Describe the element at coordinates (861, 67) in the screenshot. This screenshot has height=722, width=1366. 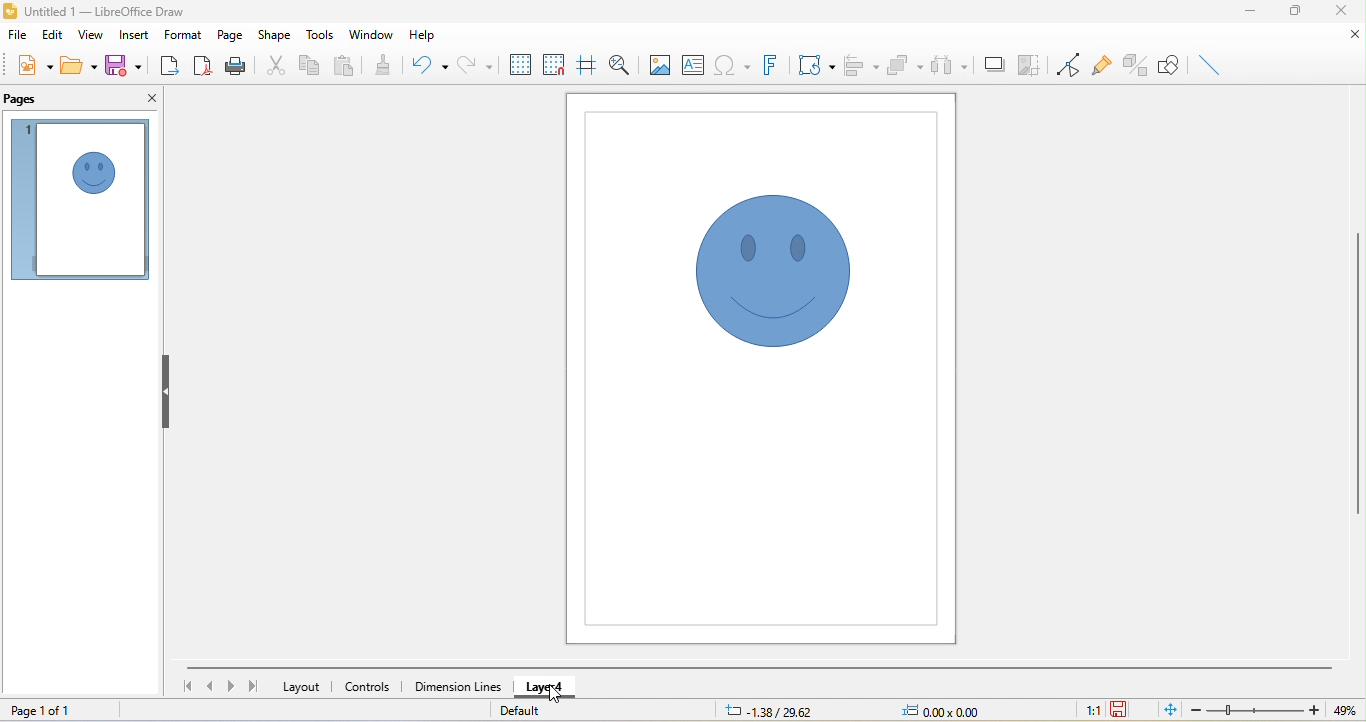
I see `align object` at that location.